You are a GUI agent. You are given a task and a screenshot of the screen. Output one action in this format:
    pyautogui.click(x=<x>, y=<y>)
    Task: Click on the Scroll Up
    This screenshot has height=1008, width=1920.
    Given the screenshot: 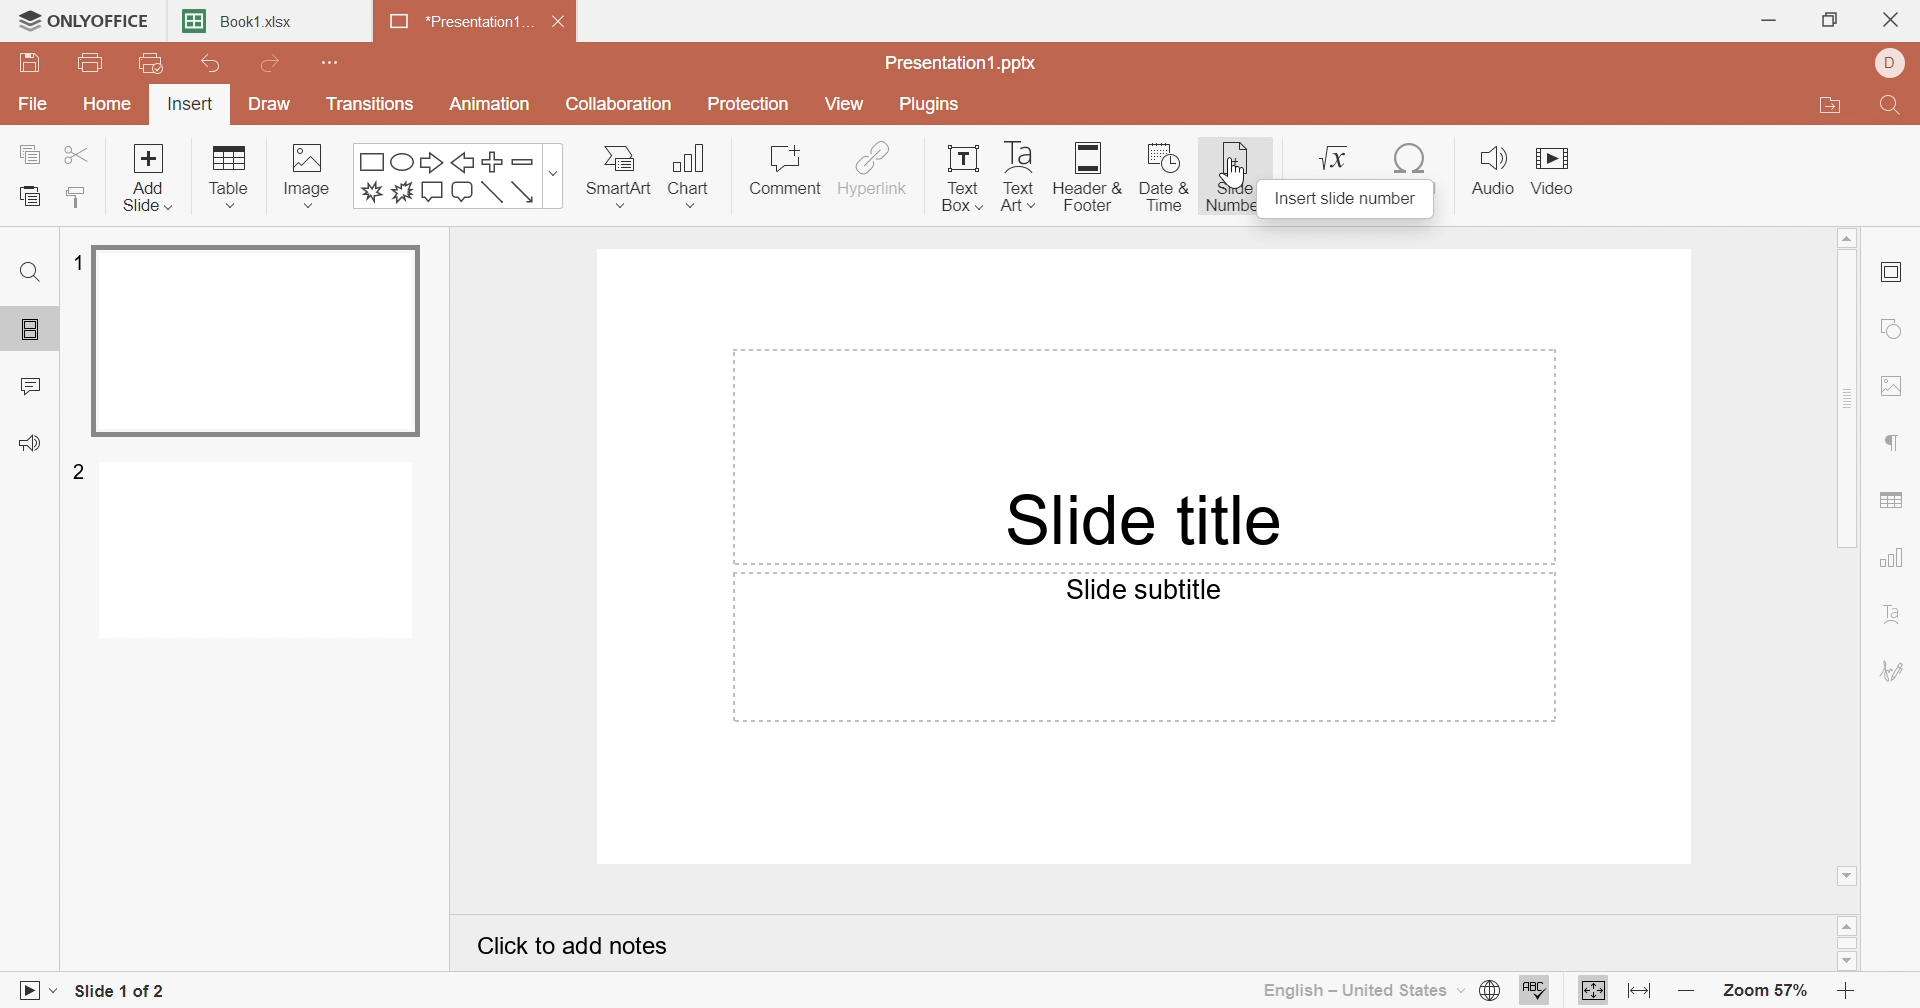 What is the action you would take?
    pyautogui.click(x=1851, y=923)
    